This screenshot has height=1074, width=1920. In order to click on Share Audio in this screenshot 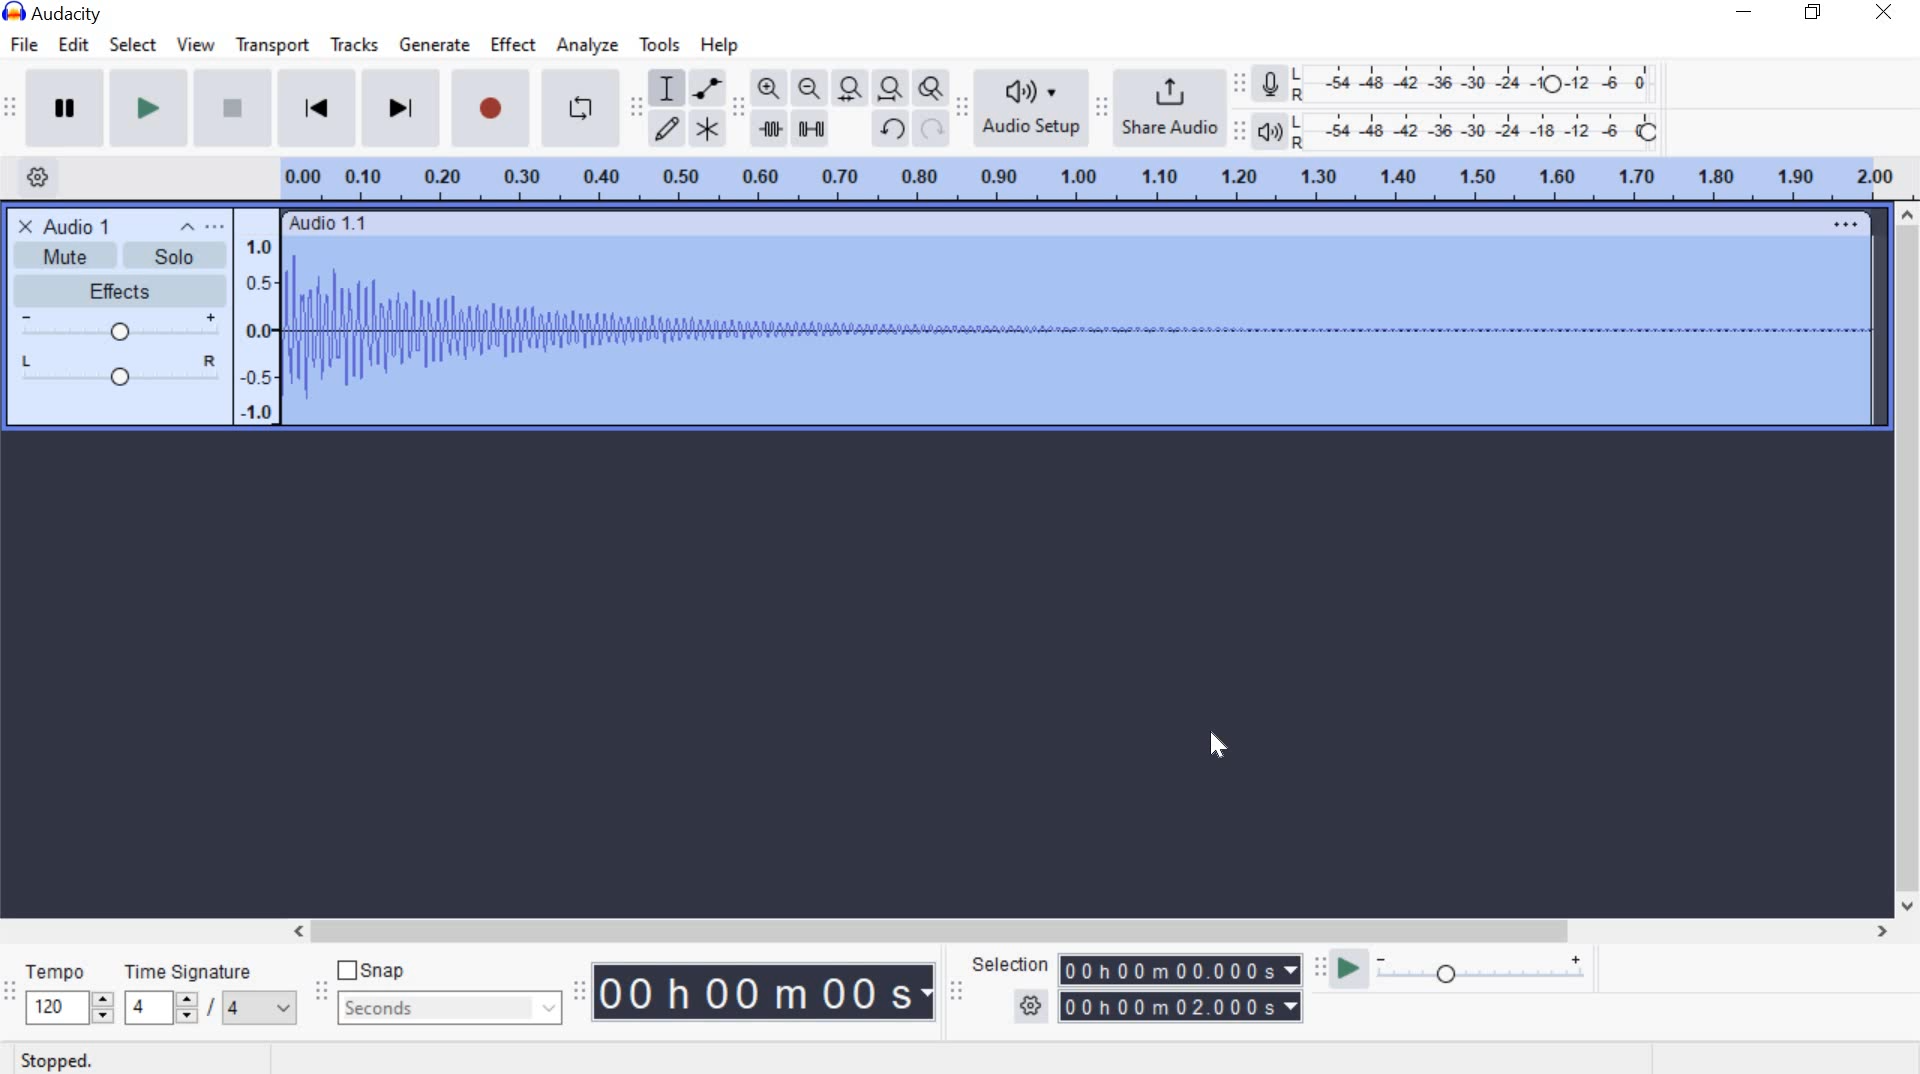, I will do `click(1166, 104)`.